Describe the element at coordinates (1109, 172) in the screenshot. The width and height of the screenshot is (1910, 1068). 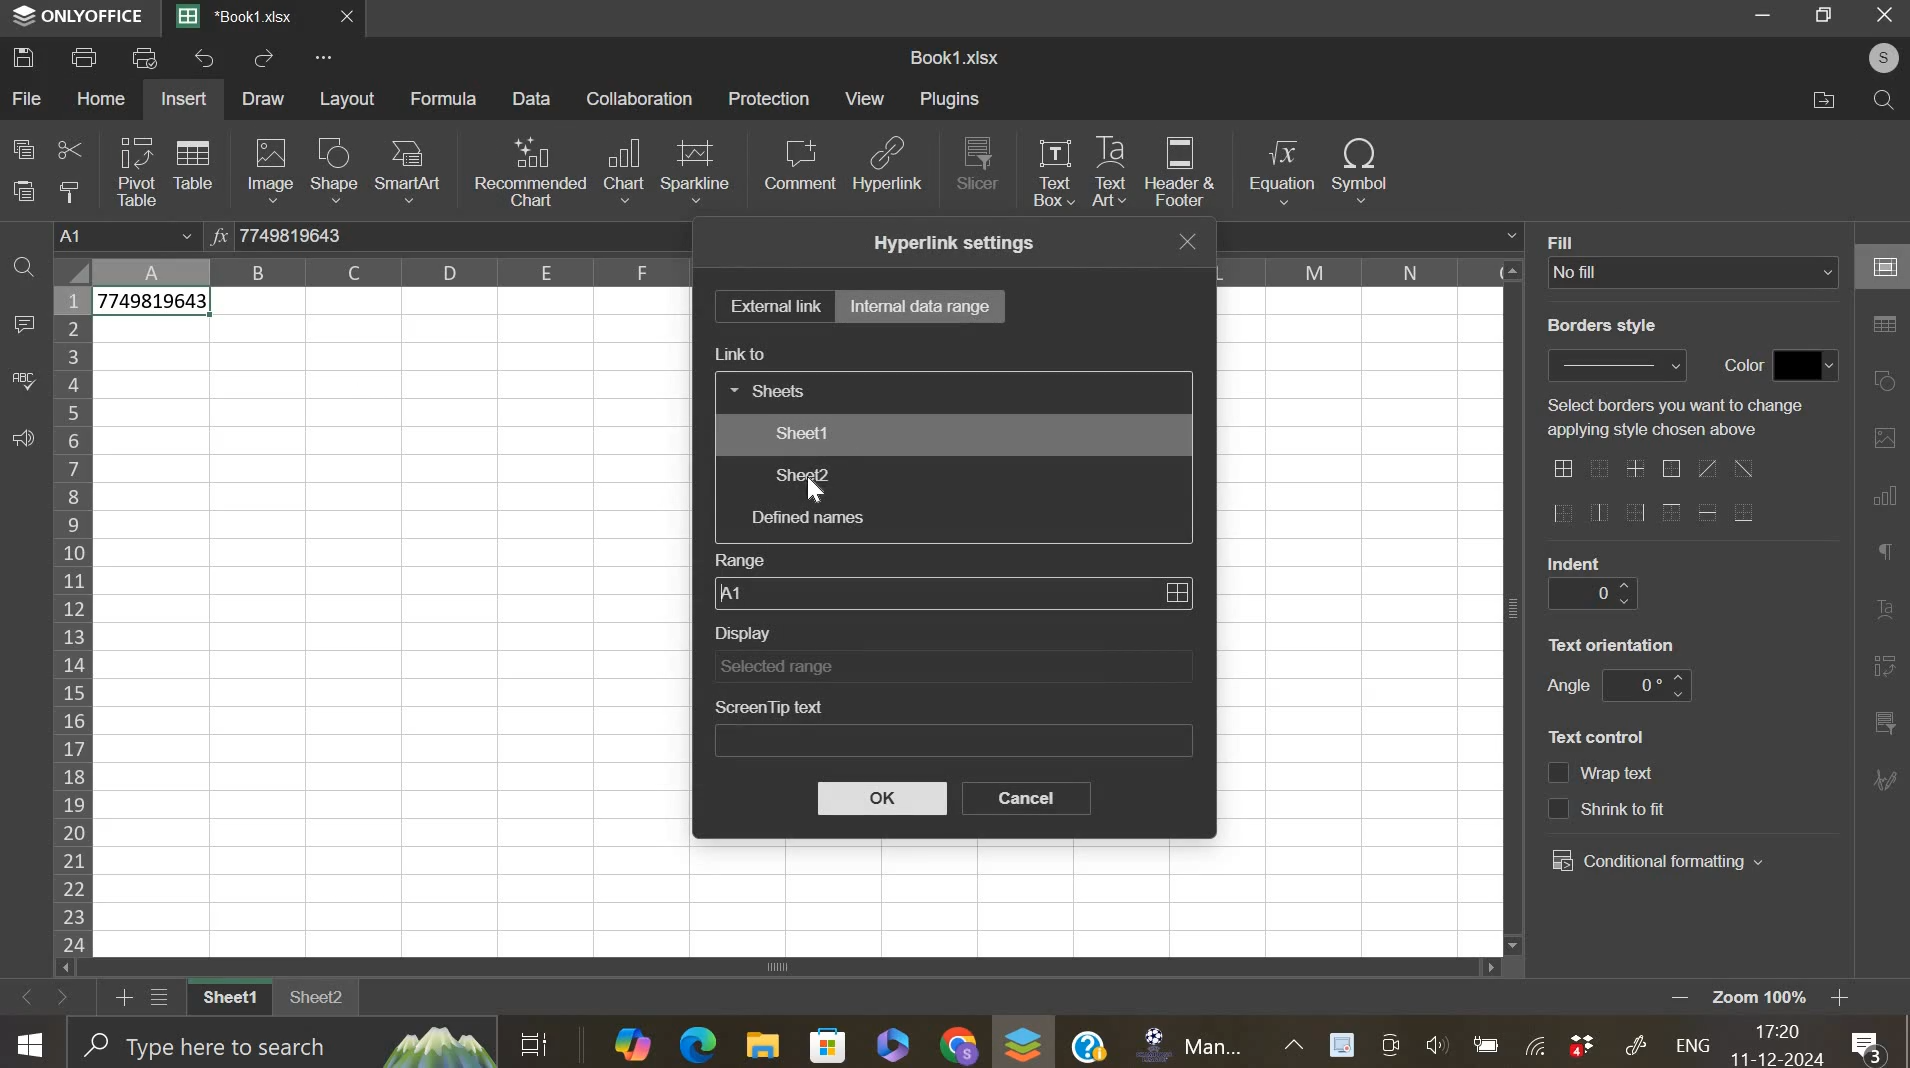
I see `text art` at that location.